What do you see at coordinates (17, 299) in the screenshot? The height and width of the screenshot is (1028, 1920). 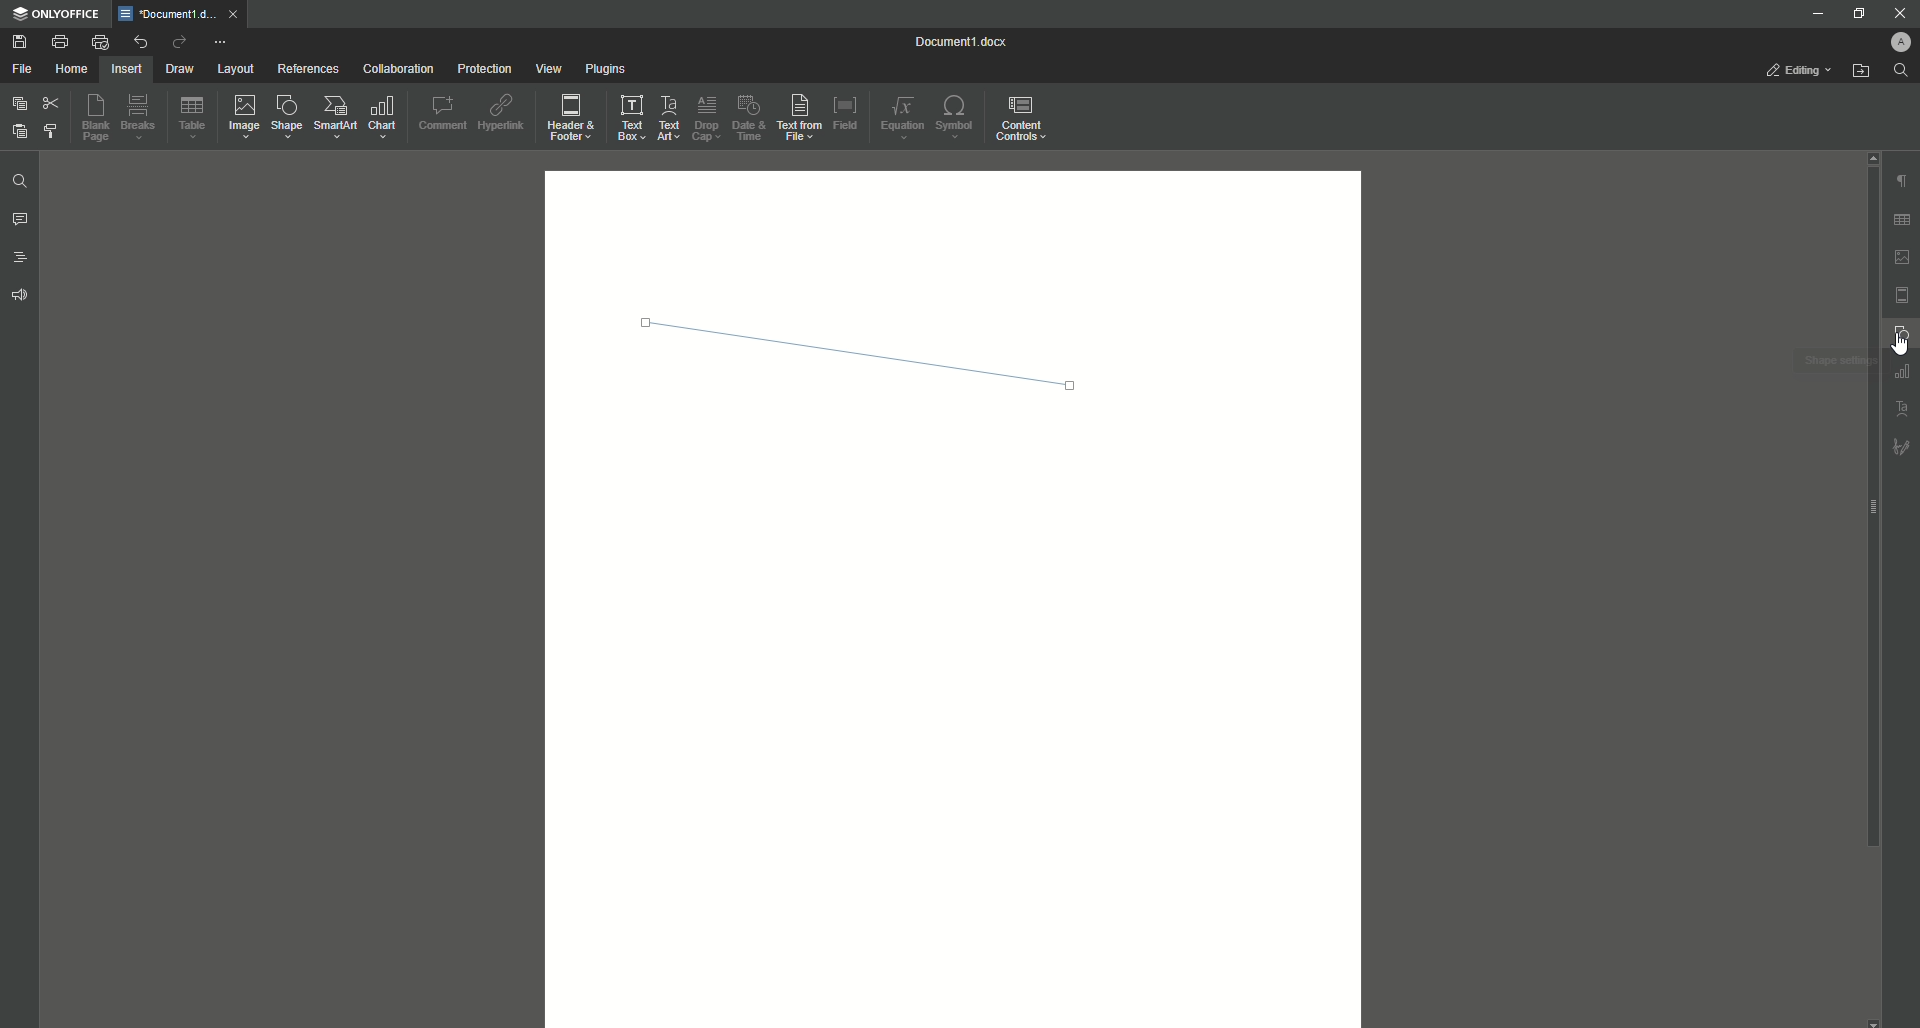 I see `Feedback` at bounding box center [17, 299].